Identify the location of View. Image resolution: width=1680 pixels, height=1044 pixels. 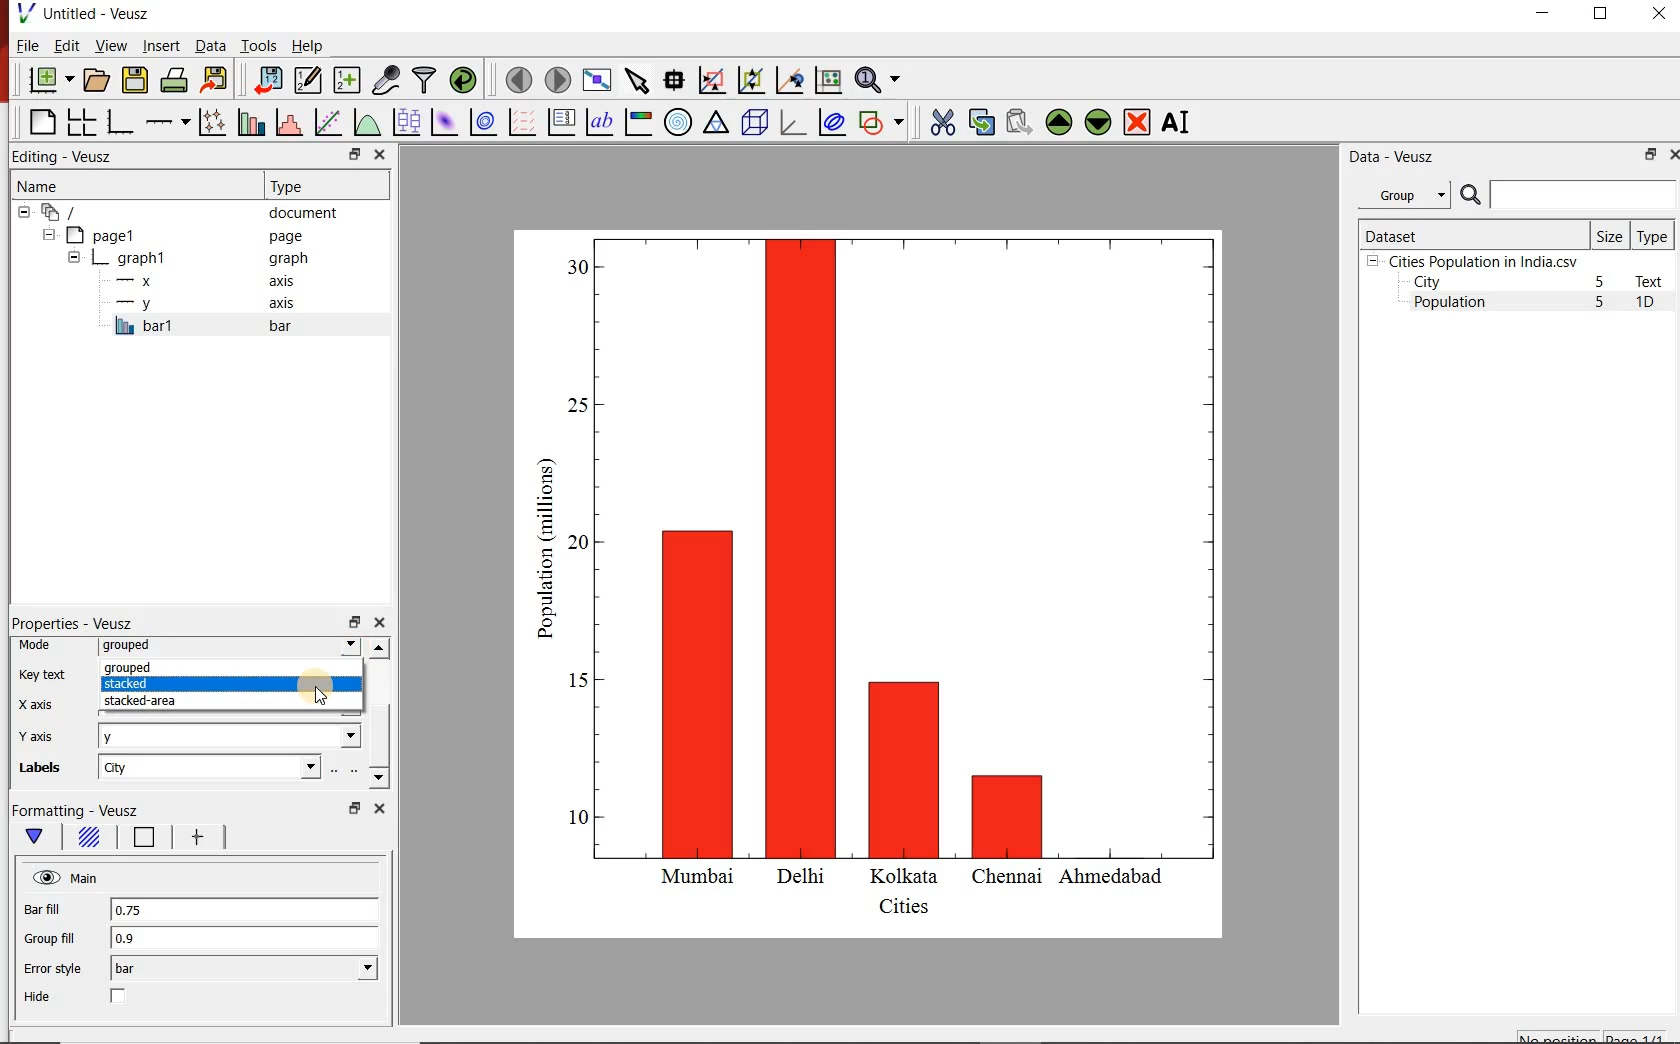
(107, 44).